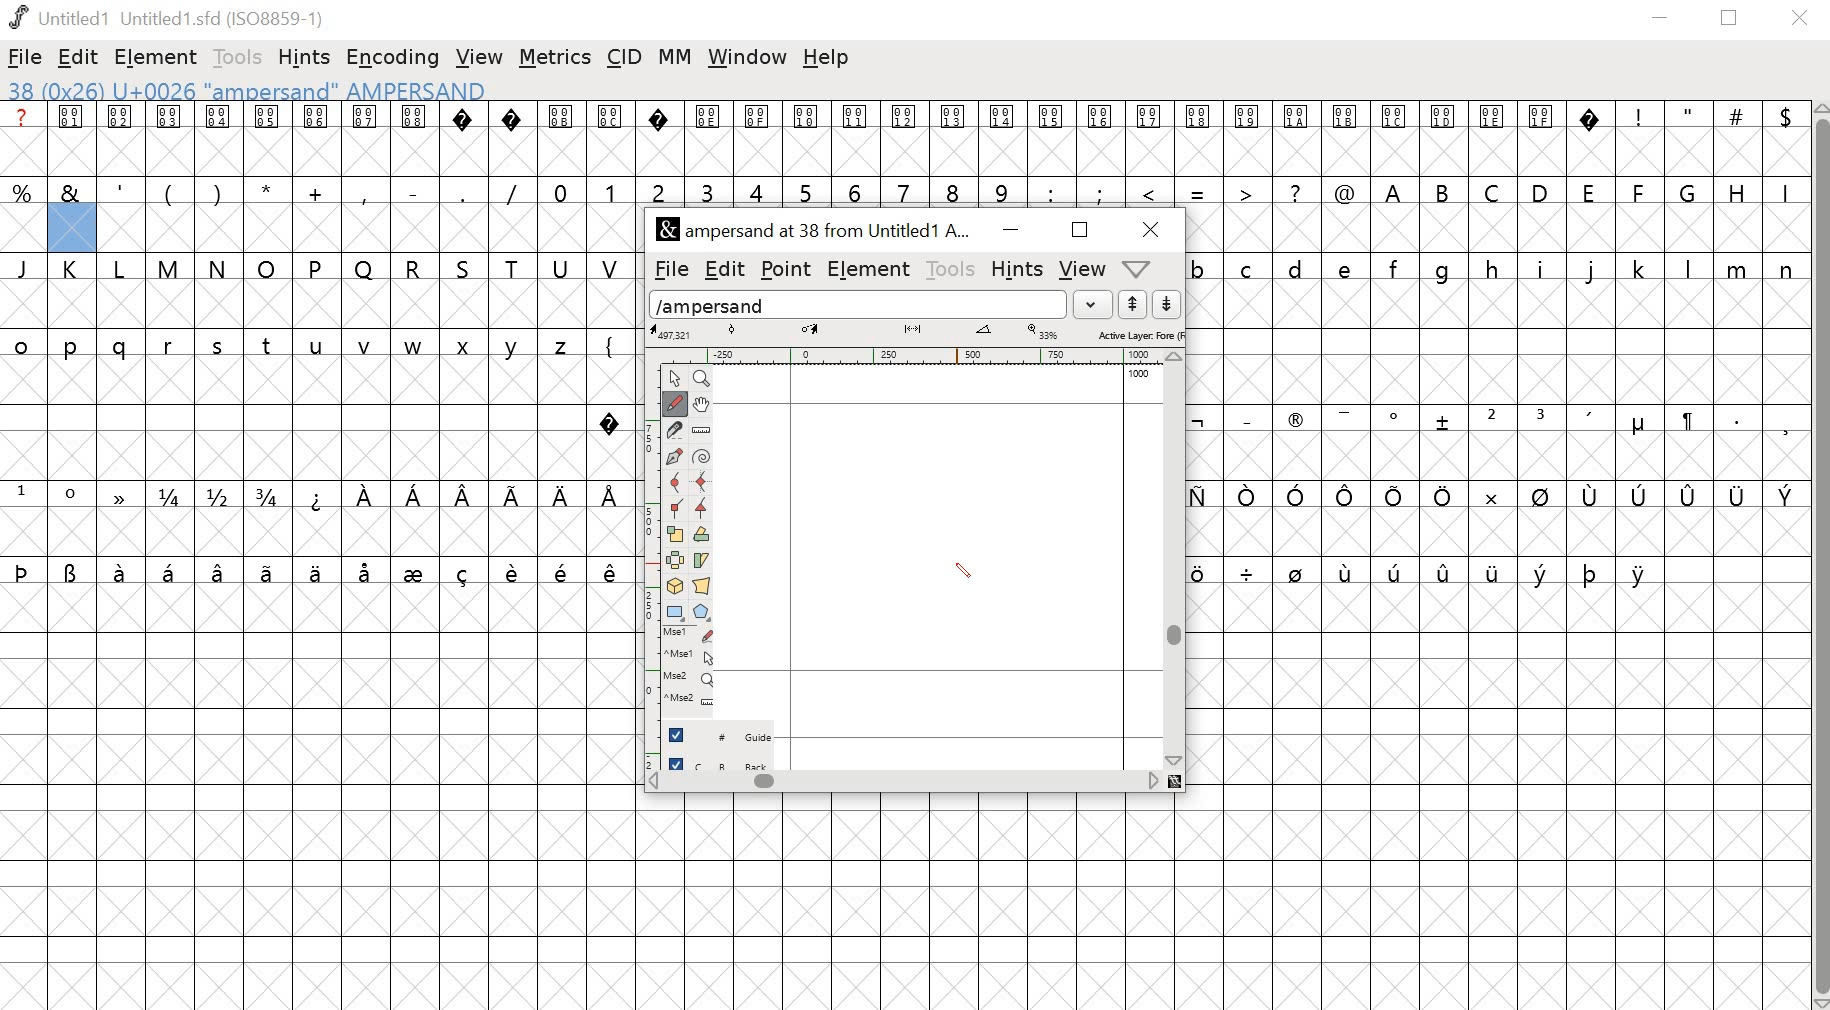 The height and width of the screenshot is (1010, 1830). I want to click on symbol, so click(1443, 495).